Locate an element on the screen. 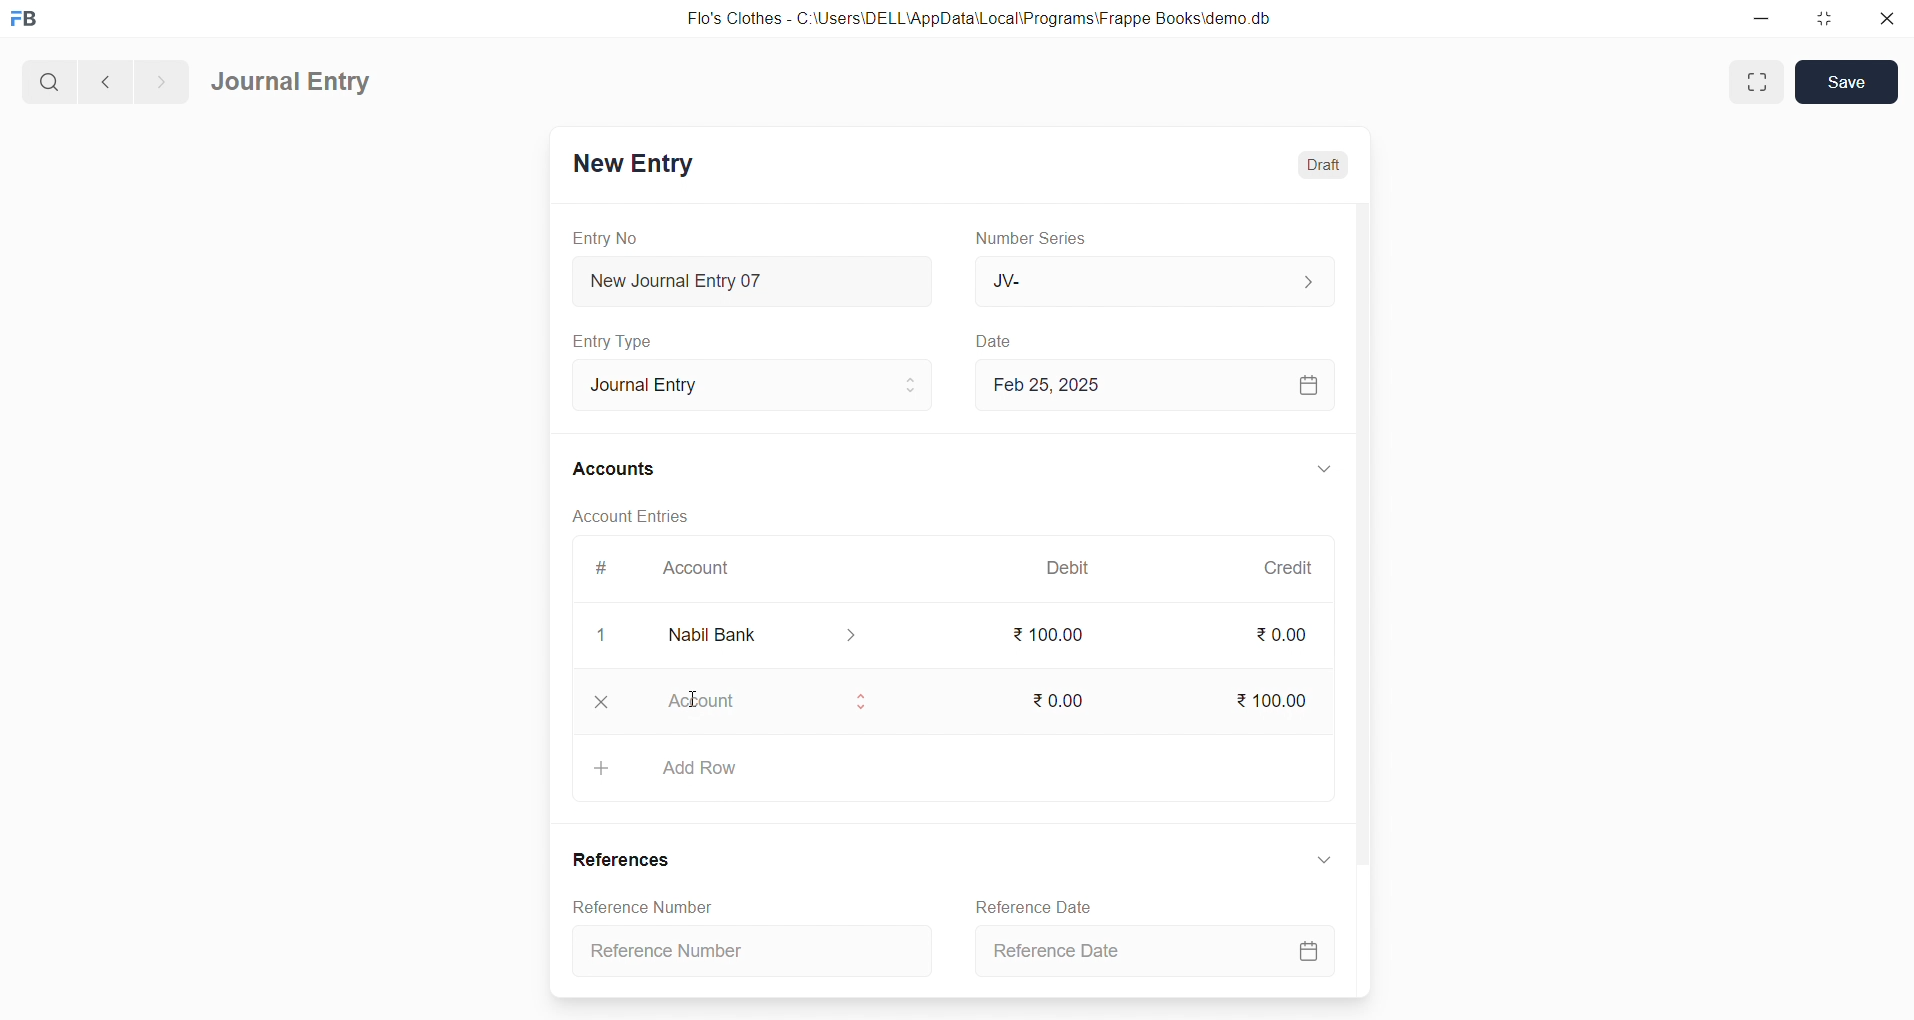  logo is located at coordinates (29, 20).